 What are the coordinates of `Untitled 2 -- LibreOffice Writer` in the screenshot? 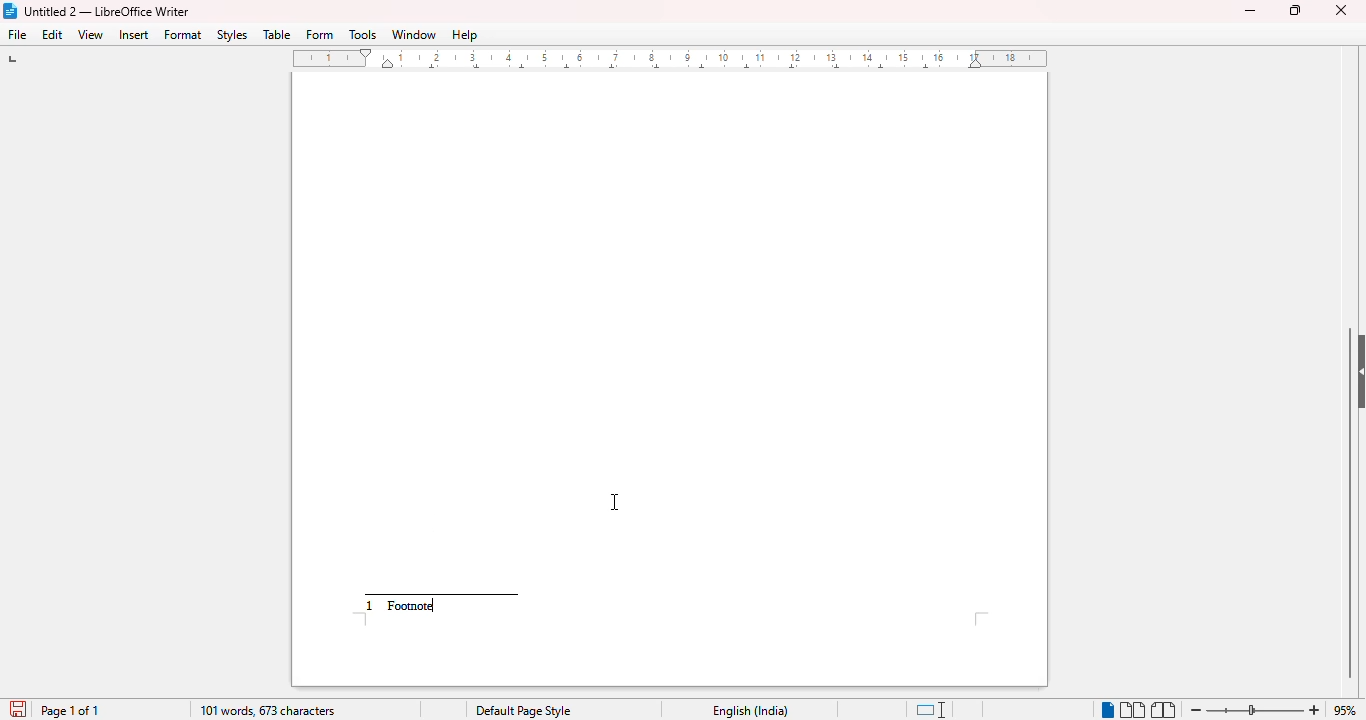 It's located at (109, 11).